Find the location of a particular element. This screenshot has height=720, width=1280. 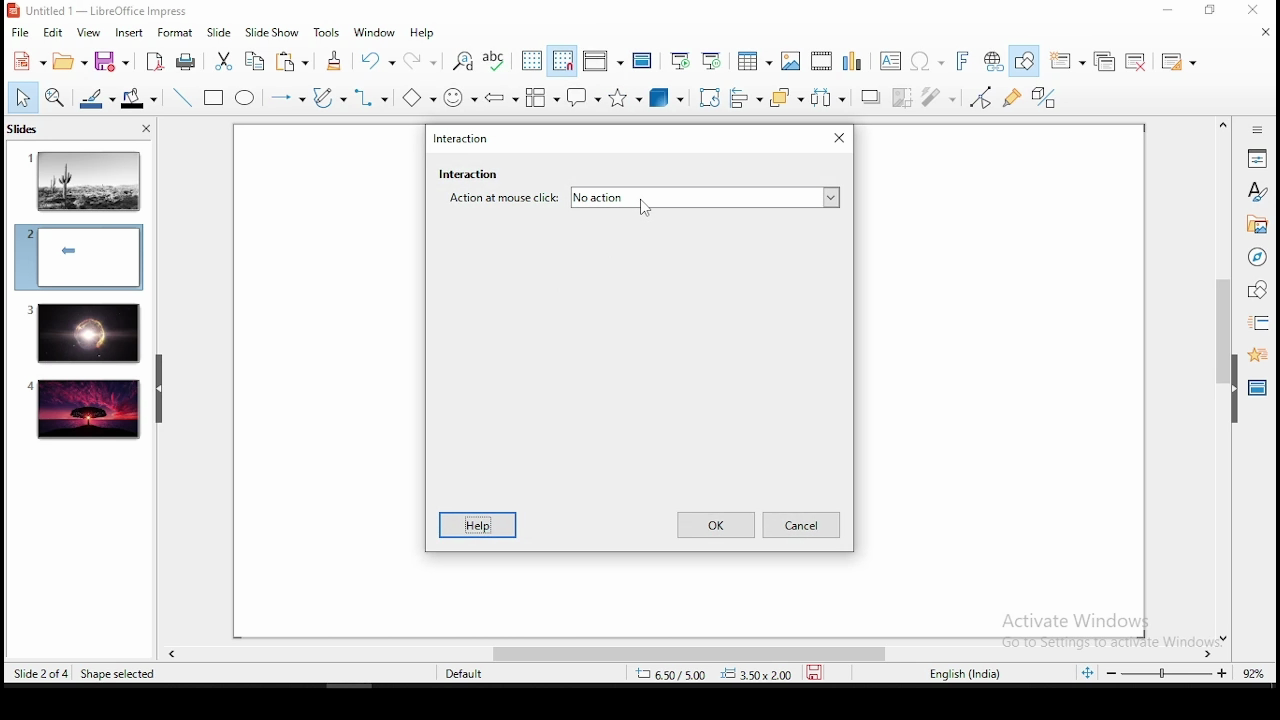

mouse pointer is located at coordinates (644, 210).